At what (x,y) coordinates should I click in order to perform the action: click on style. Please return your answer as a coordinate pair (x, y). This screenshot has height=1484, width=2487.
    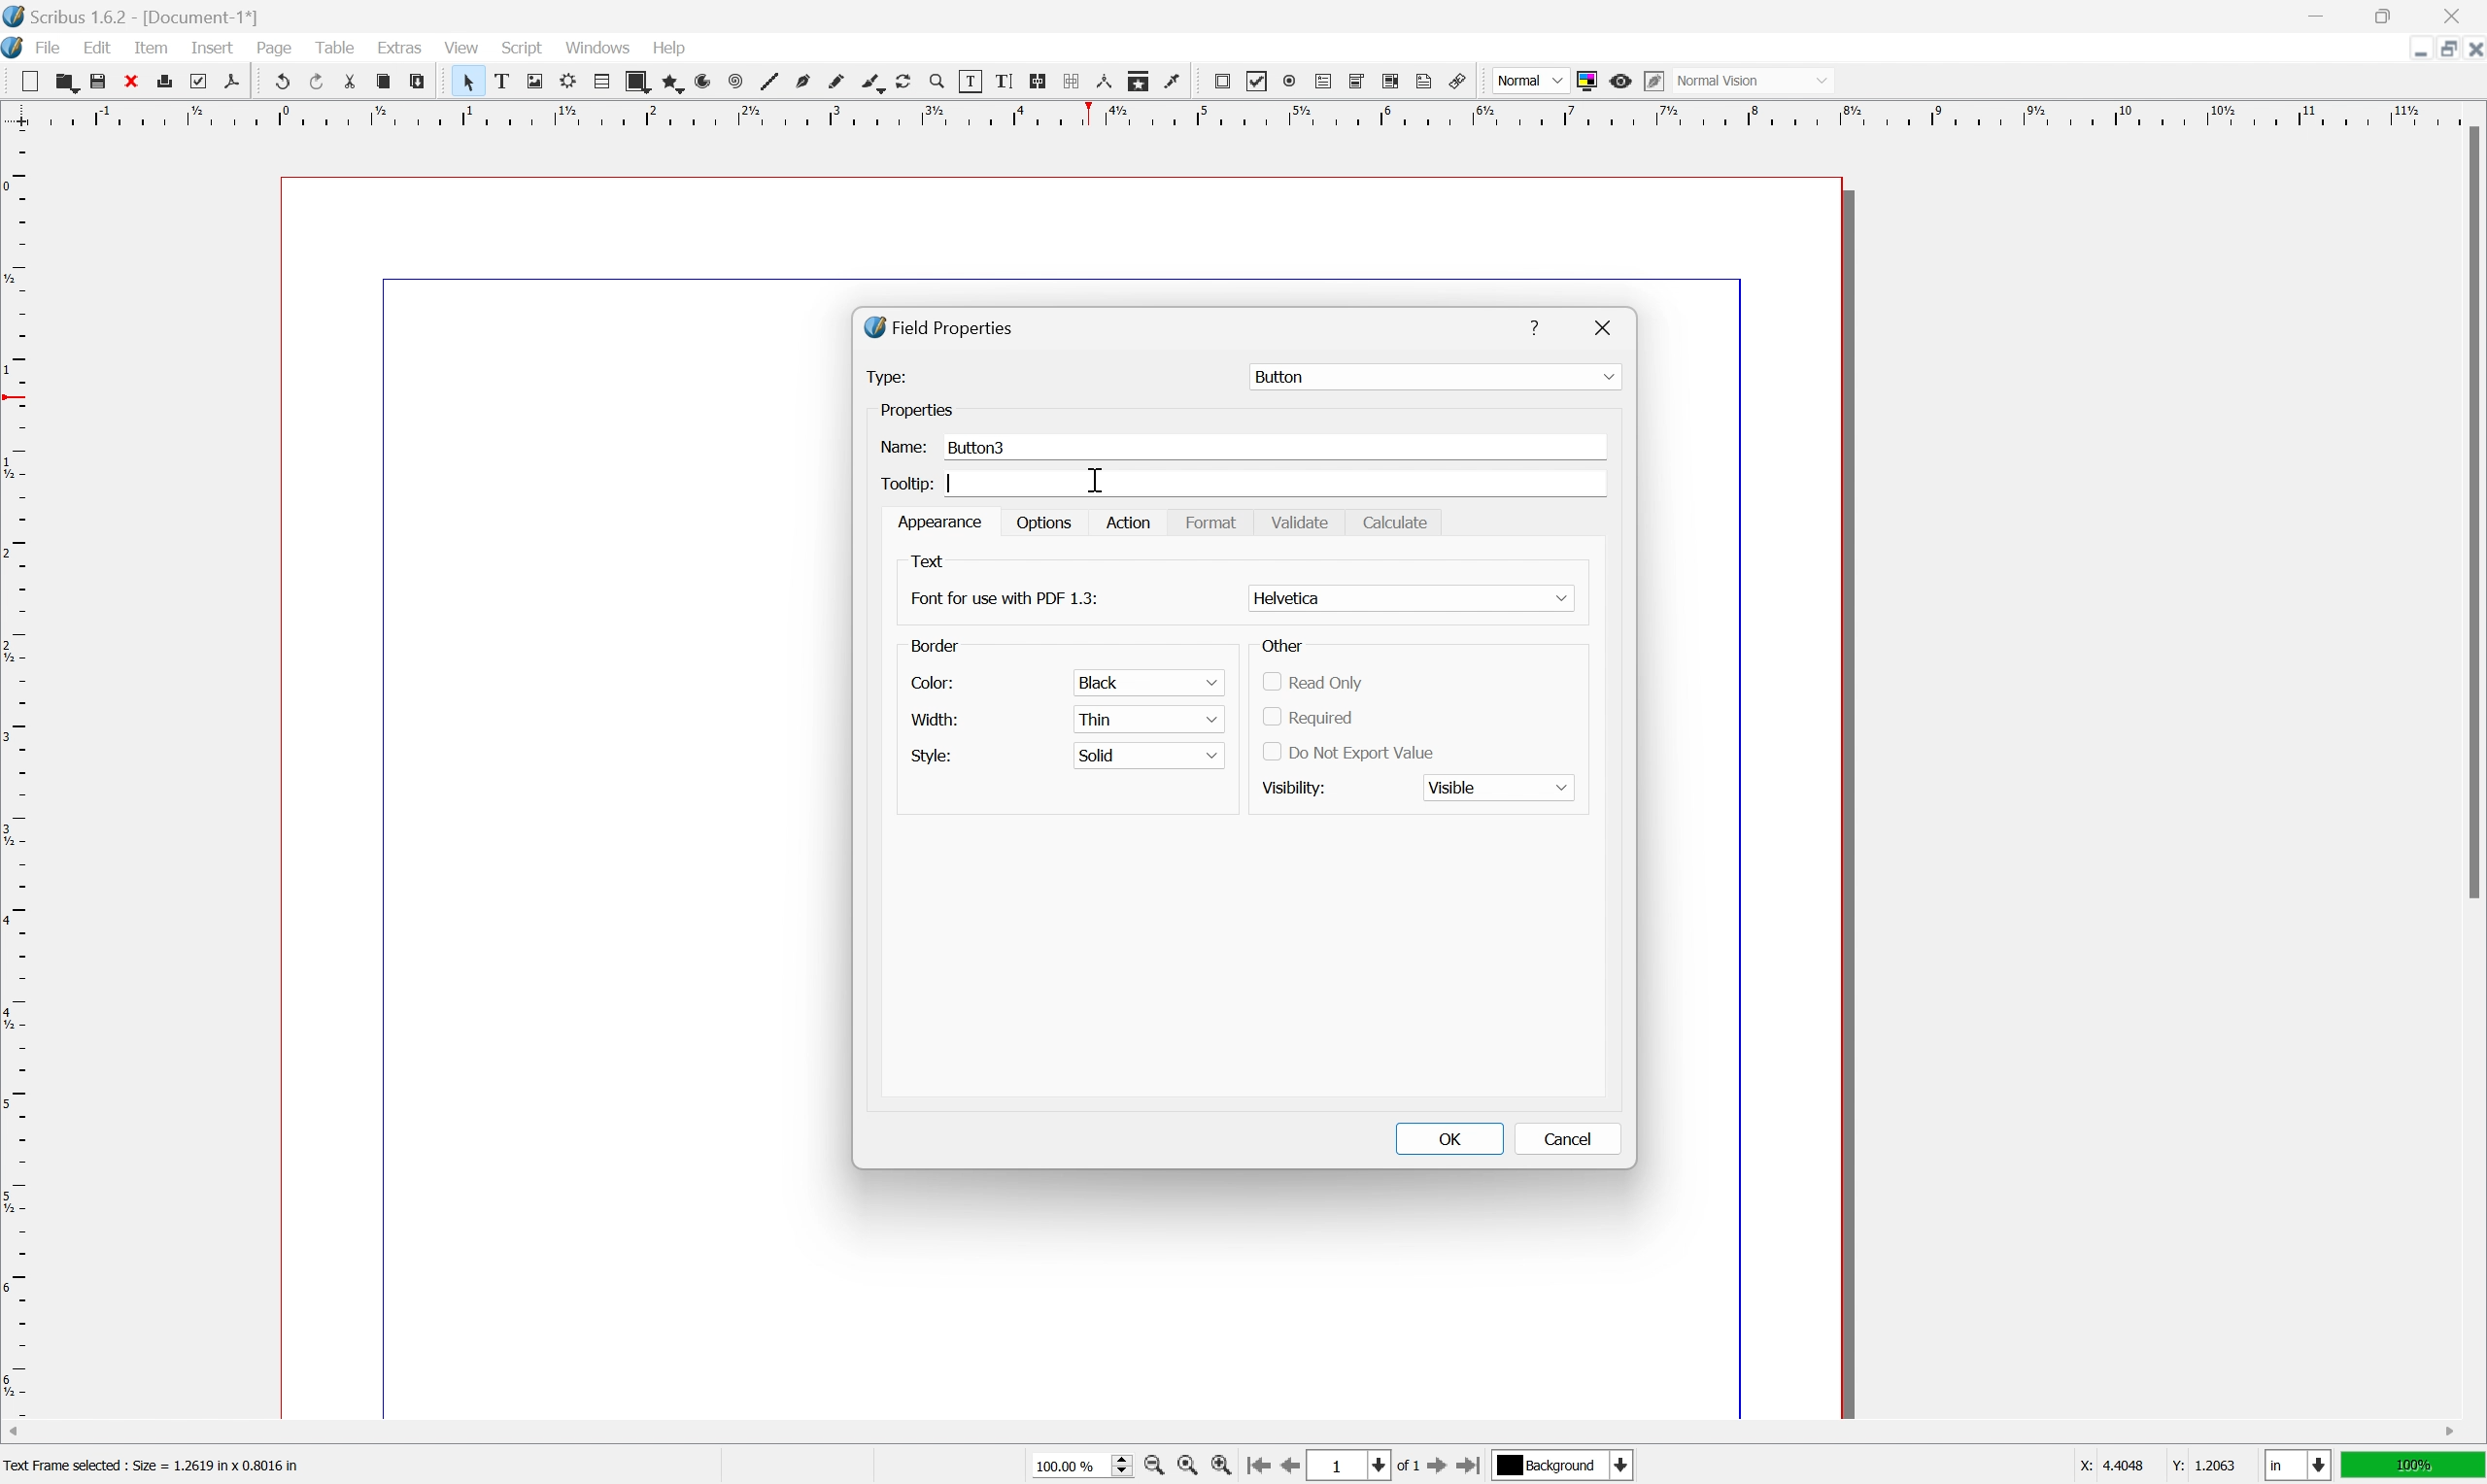
    Looking at the image, I should click on (930, 758).